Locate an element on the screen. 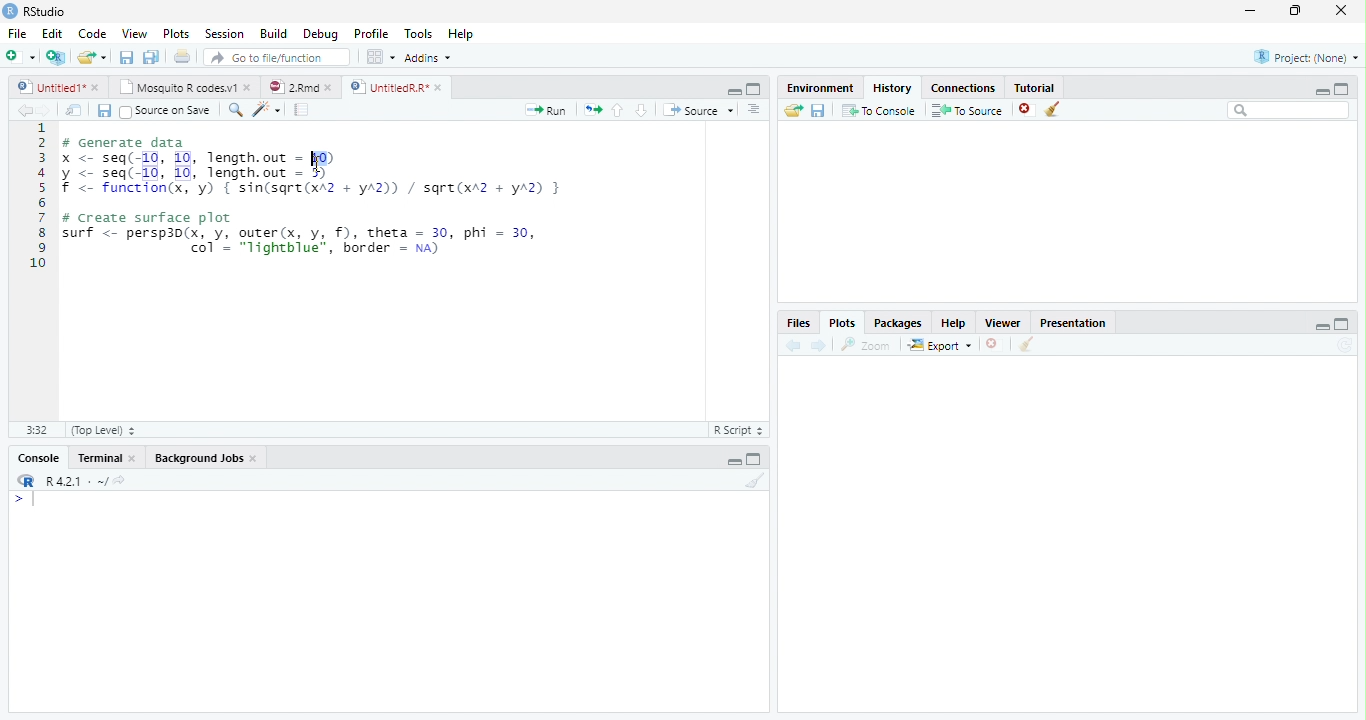  close is located at coordinates (248, 87).